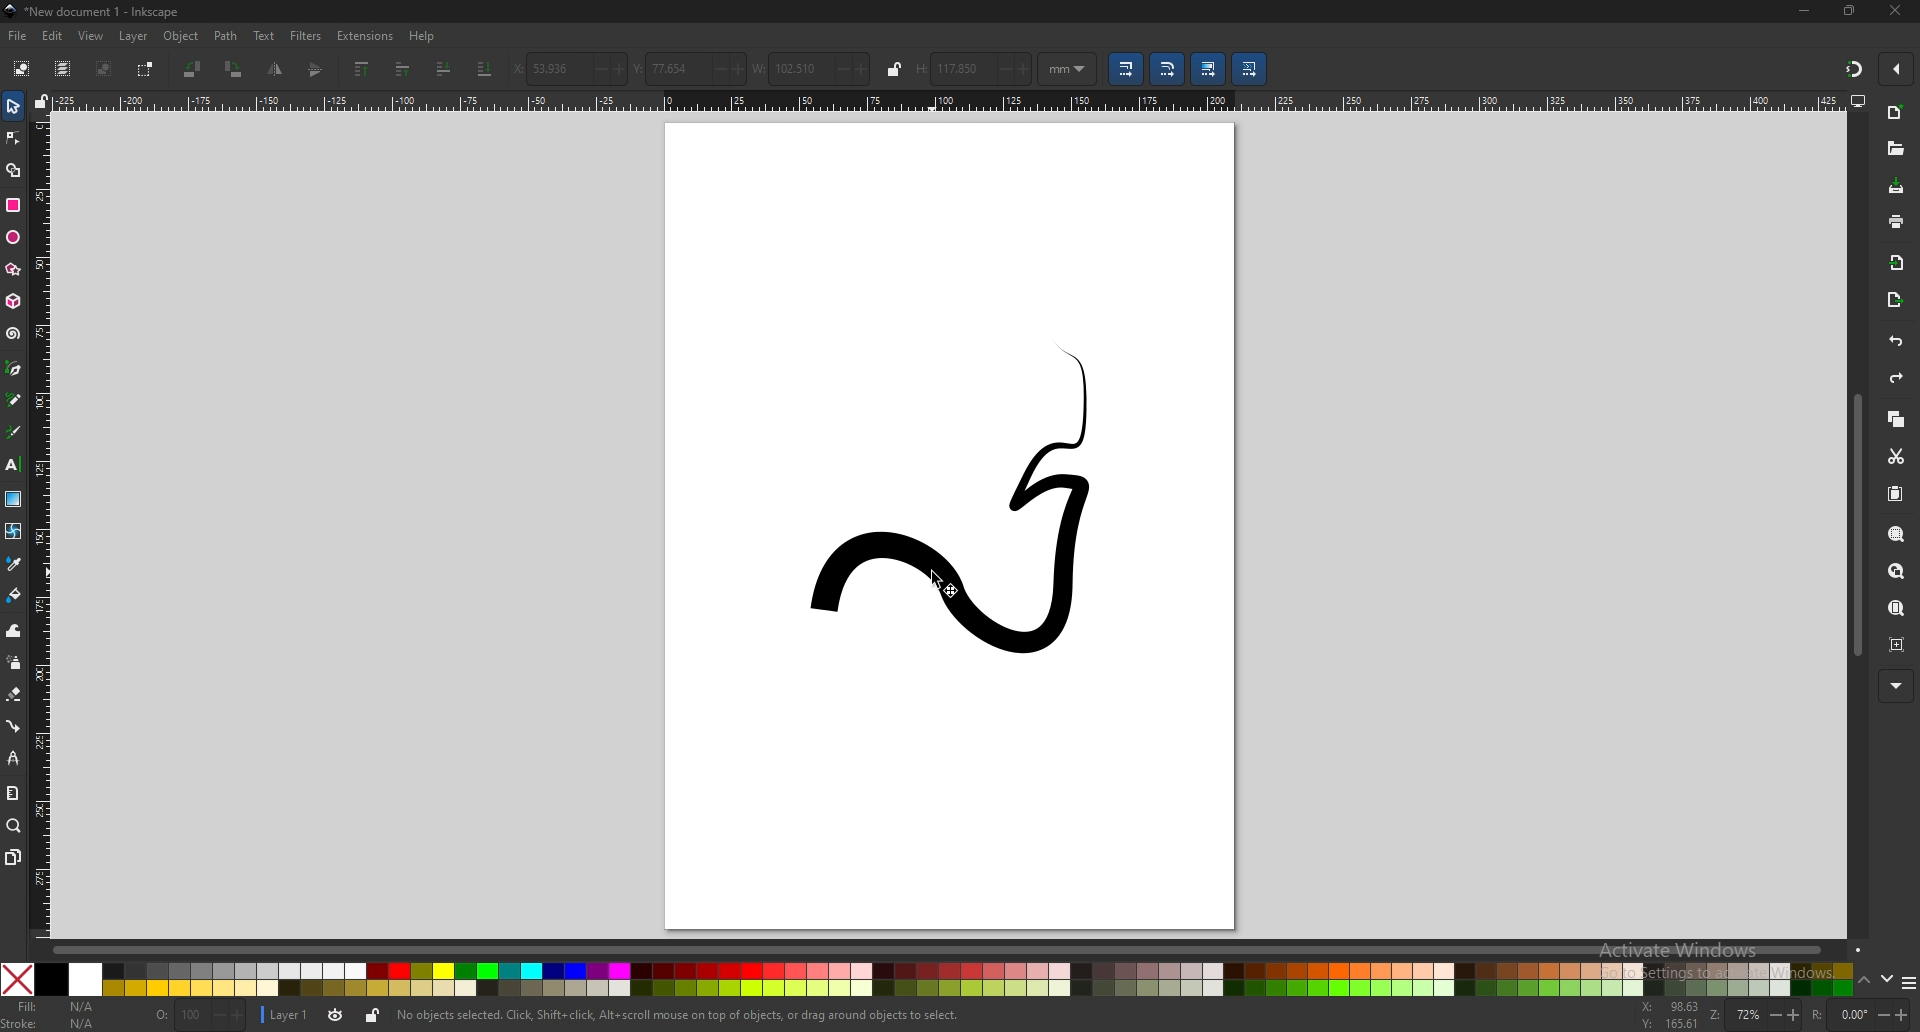 This screenshot has width=1920, height=1032. I want to click on lock, so click(893, 68).